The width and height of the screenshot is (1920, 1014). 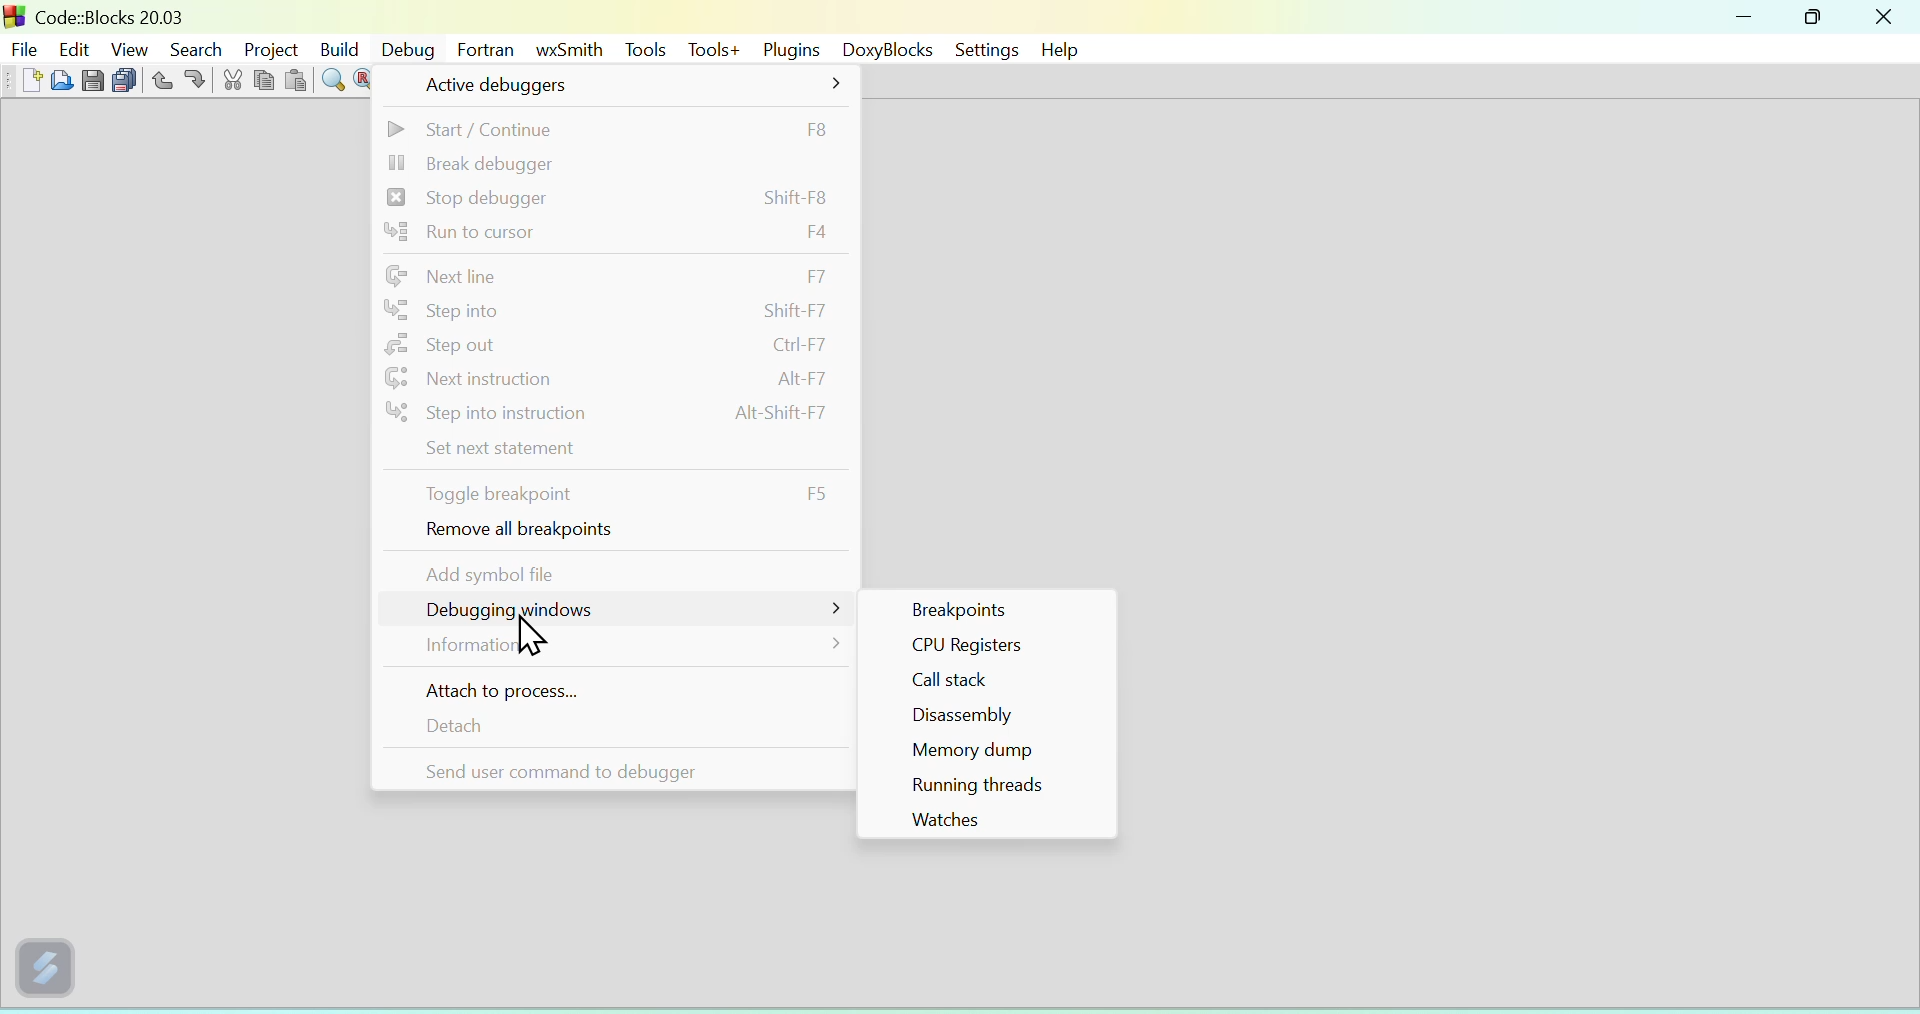 What do you see at coordinates (1886, 16) in the screenshot?
I see `close` at bounding box center [1886, 16].